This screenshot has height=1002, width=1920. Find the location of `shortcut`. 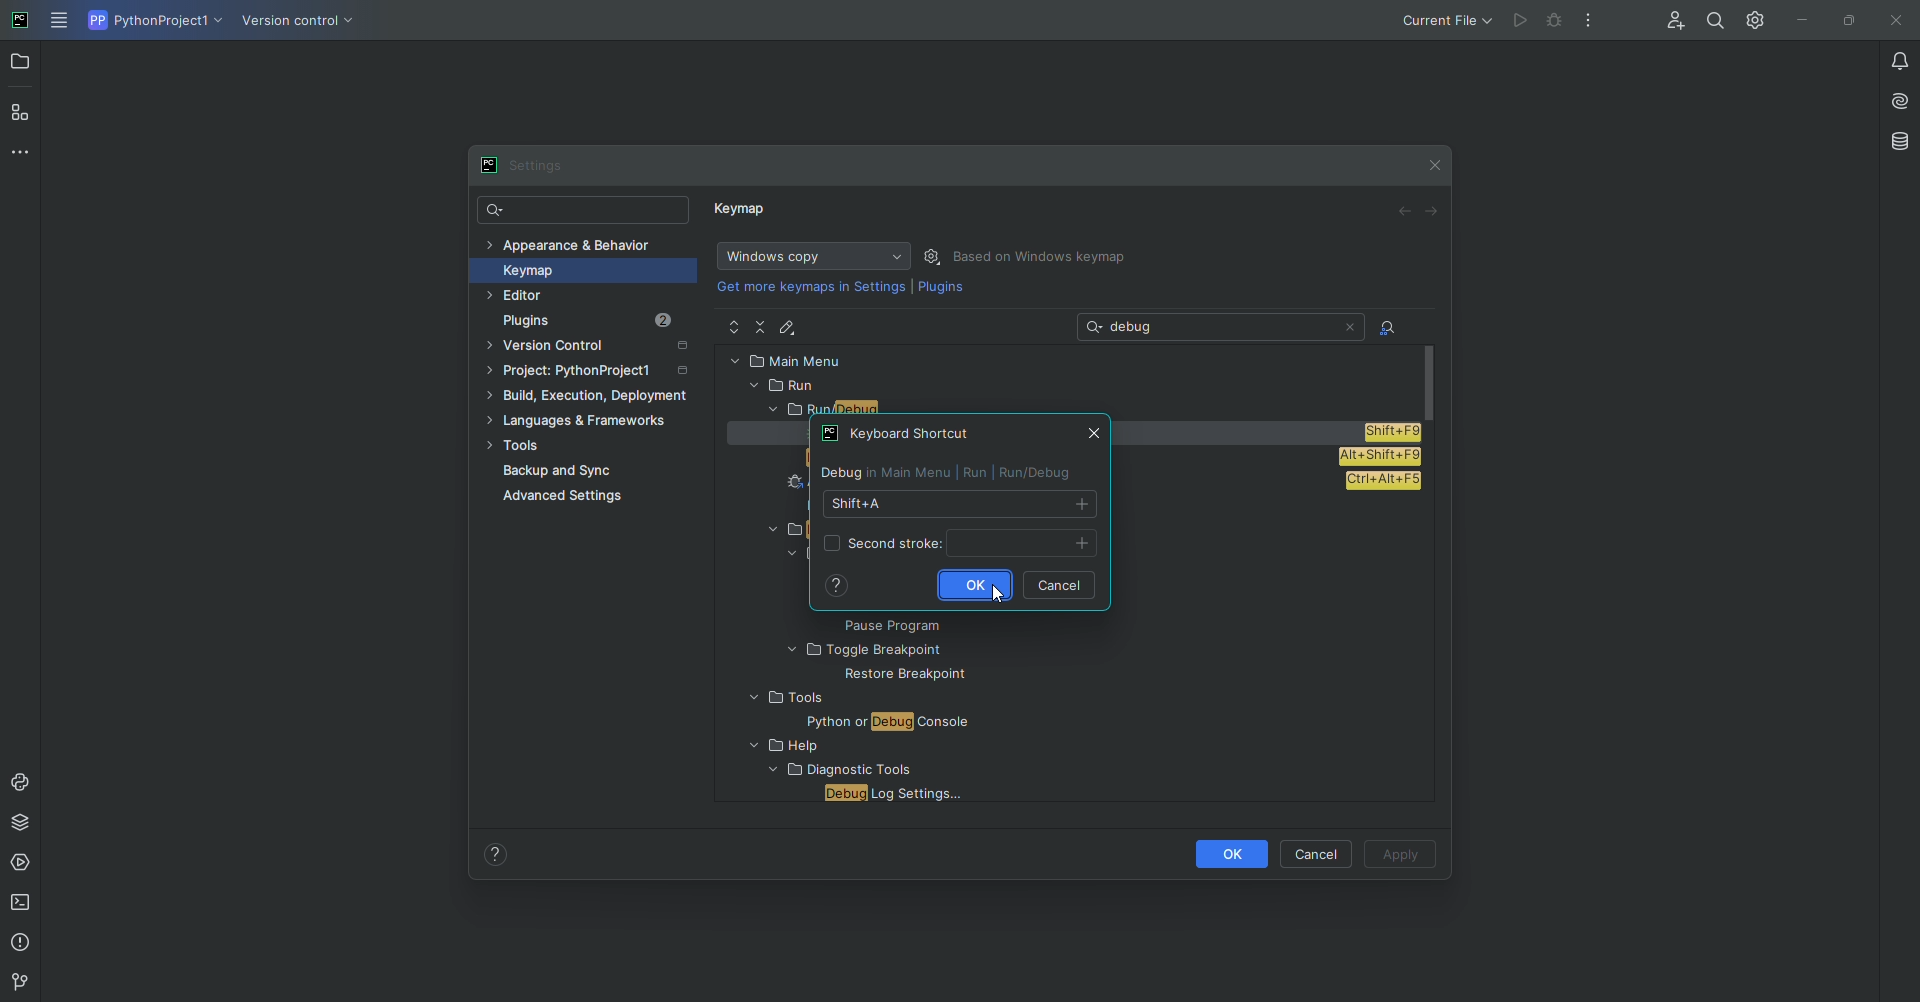

shortcut is located at coordinates (1394, 431).